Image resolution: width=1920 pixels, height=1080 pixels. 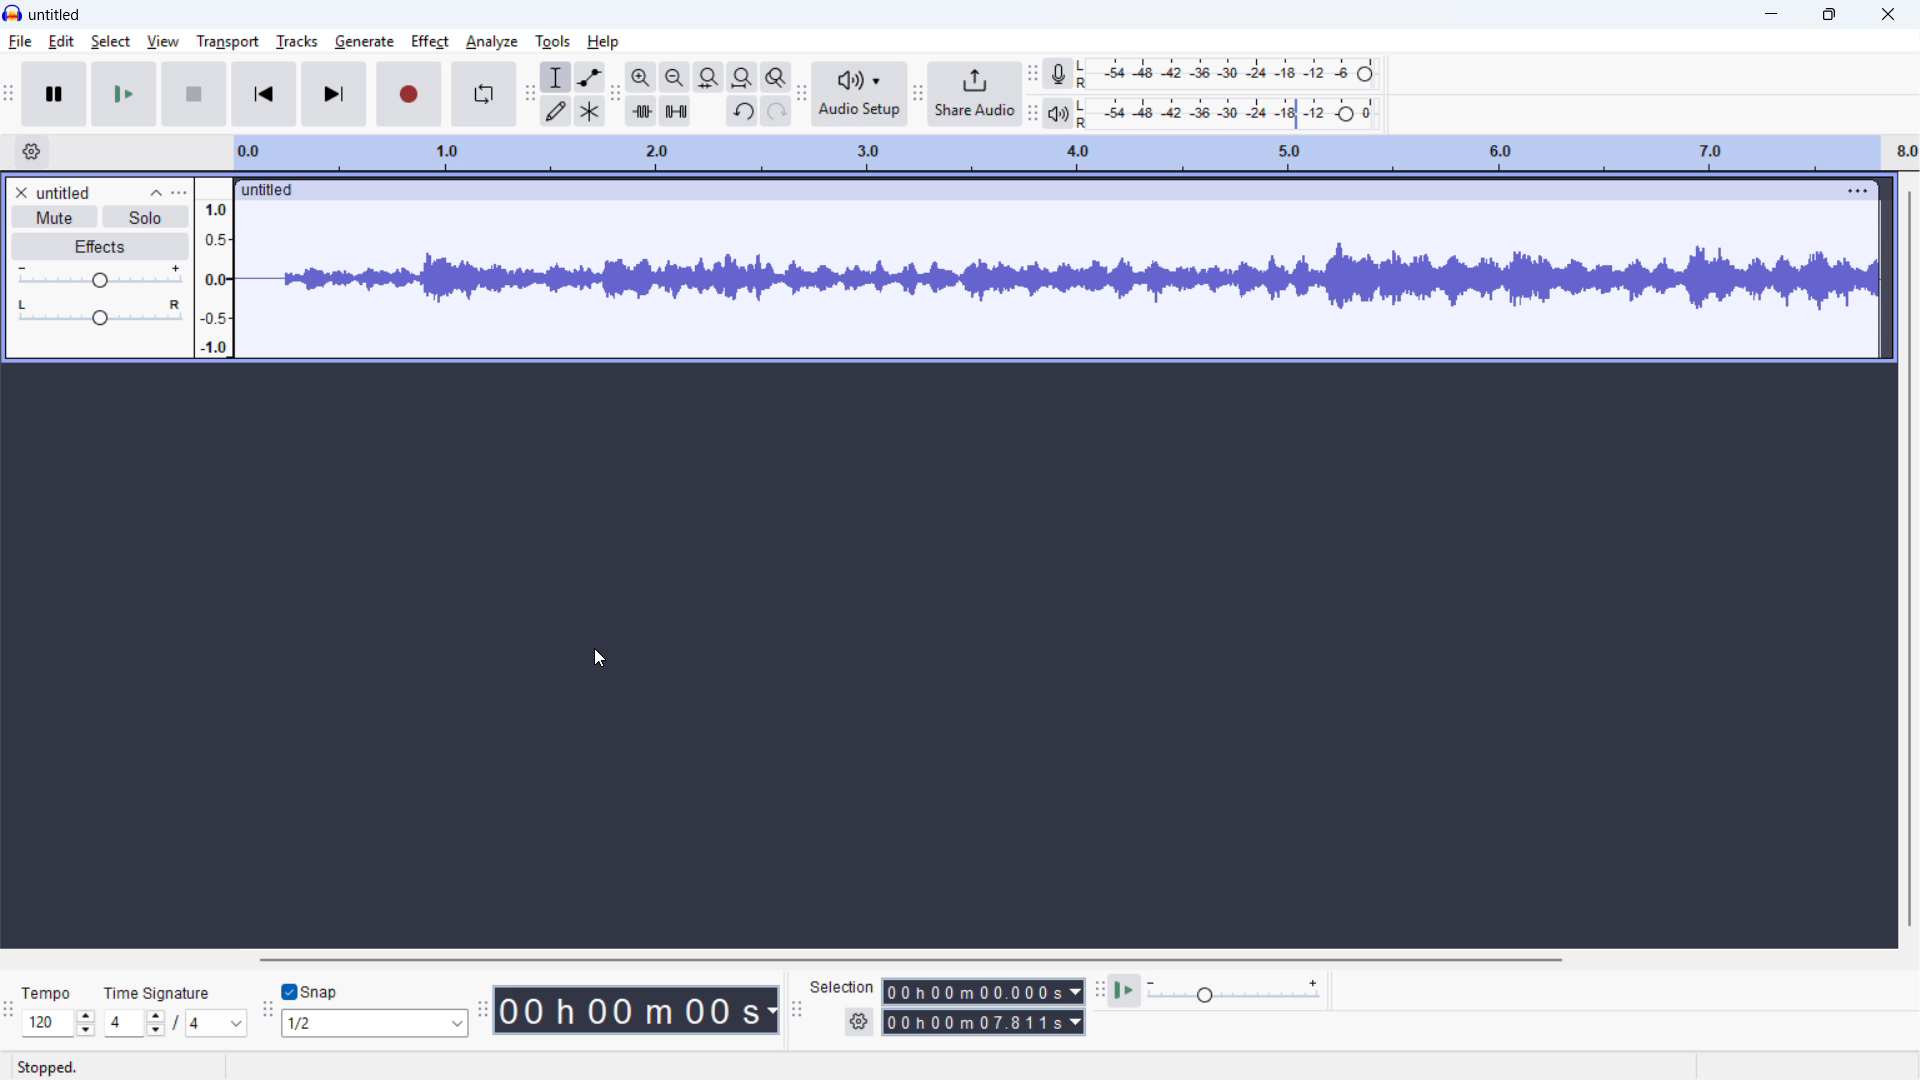 What do you see at coordinates (31, 153) in the screenshot?
I see `timeline settings` at bounding box center [31, 153].